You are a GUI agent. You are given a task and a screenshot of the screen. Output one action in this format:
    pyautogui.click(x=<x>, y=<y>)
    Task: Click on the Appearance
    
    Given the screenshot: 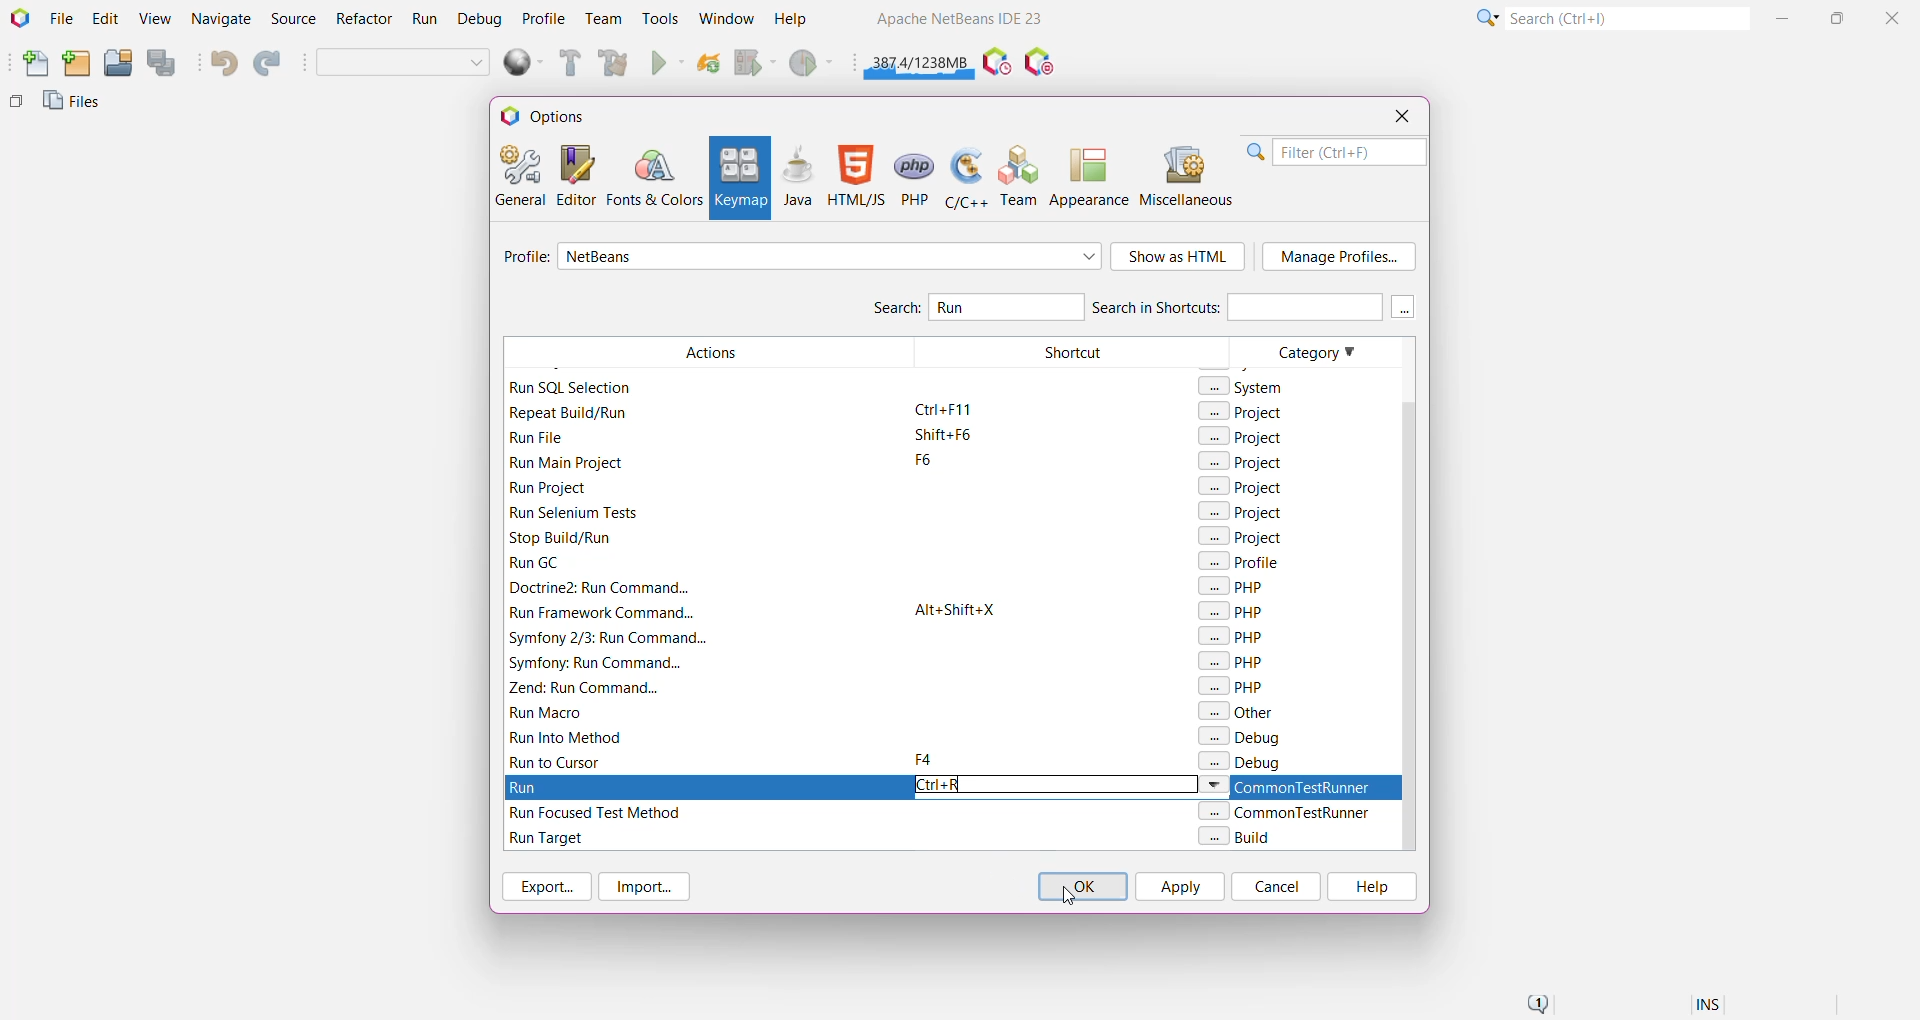 What is the action you would take?
    pyautogui.click(x=1089, y=176)
    